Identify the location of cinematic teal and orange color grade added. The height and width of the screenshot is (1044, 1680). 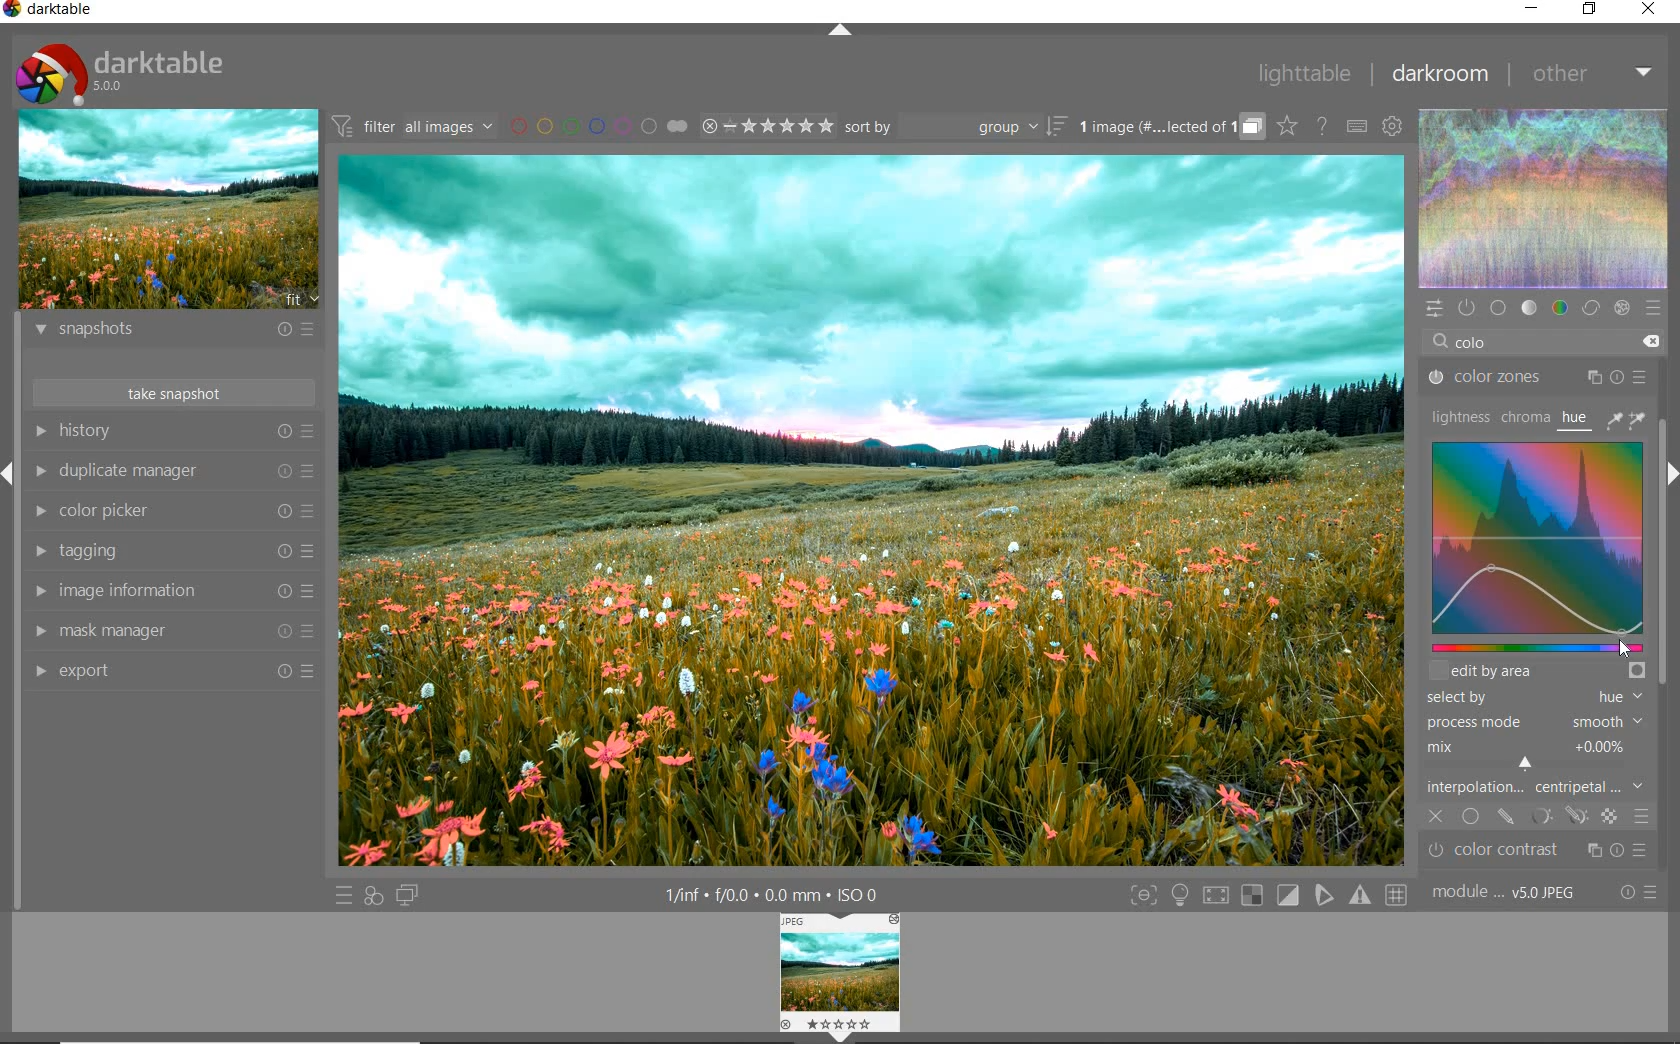
(872, 513).